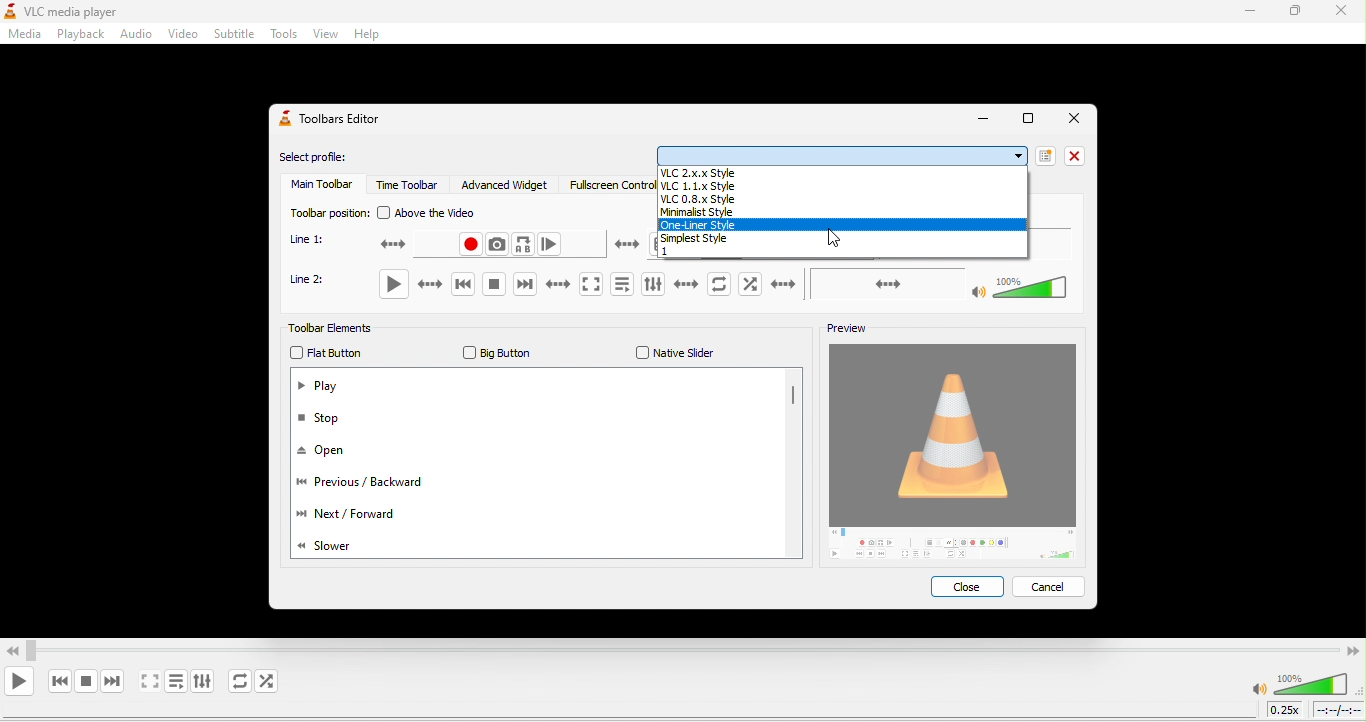 This screenshot has height=722, width=1366. Describe the element at coordinates (1071, 119) in the screenshot. I see `close` at that location.